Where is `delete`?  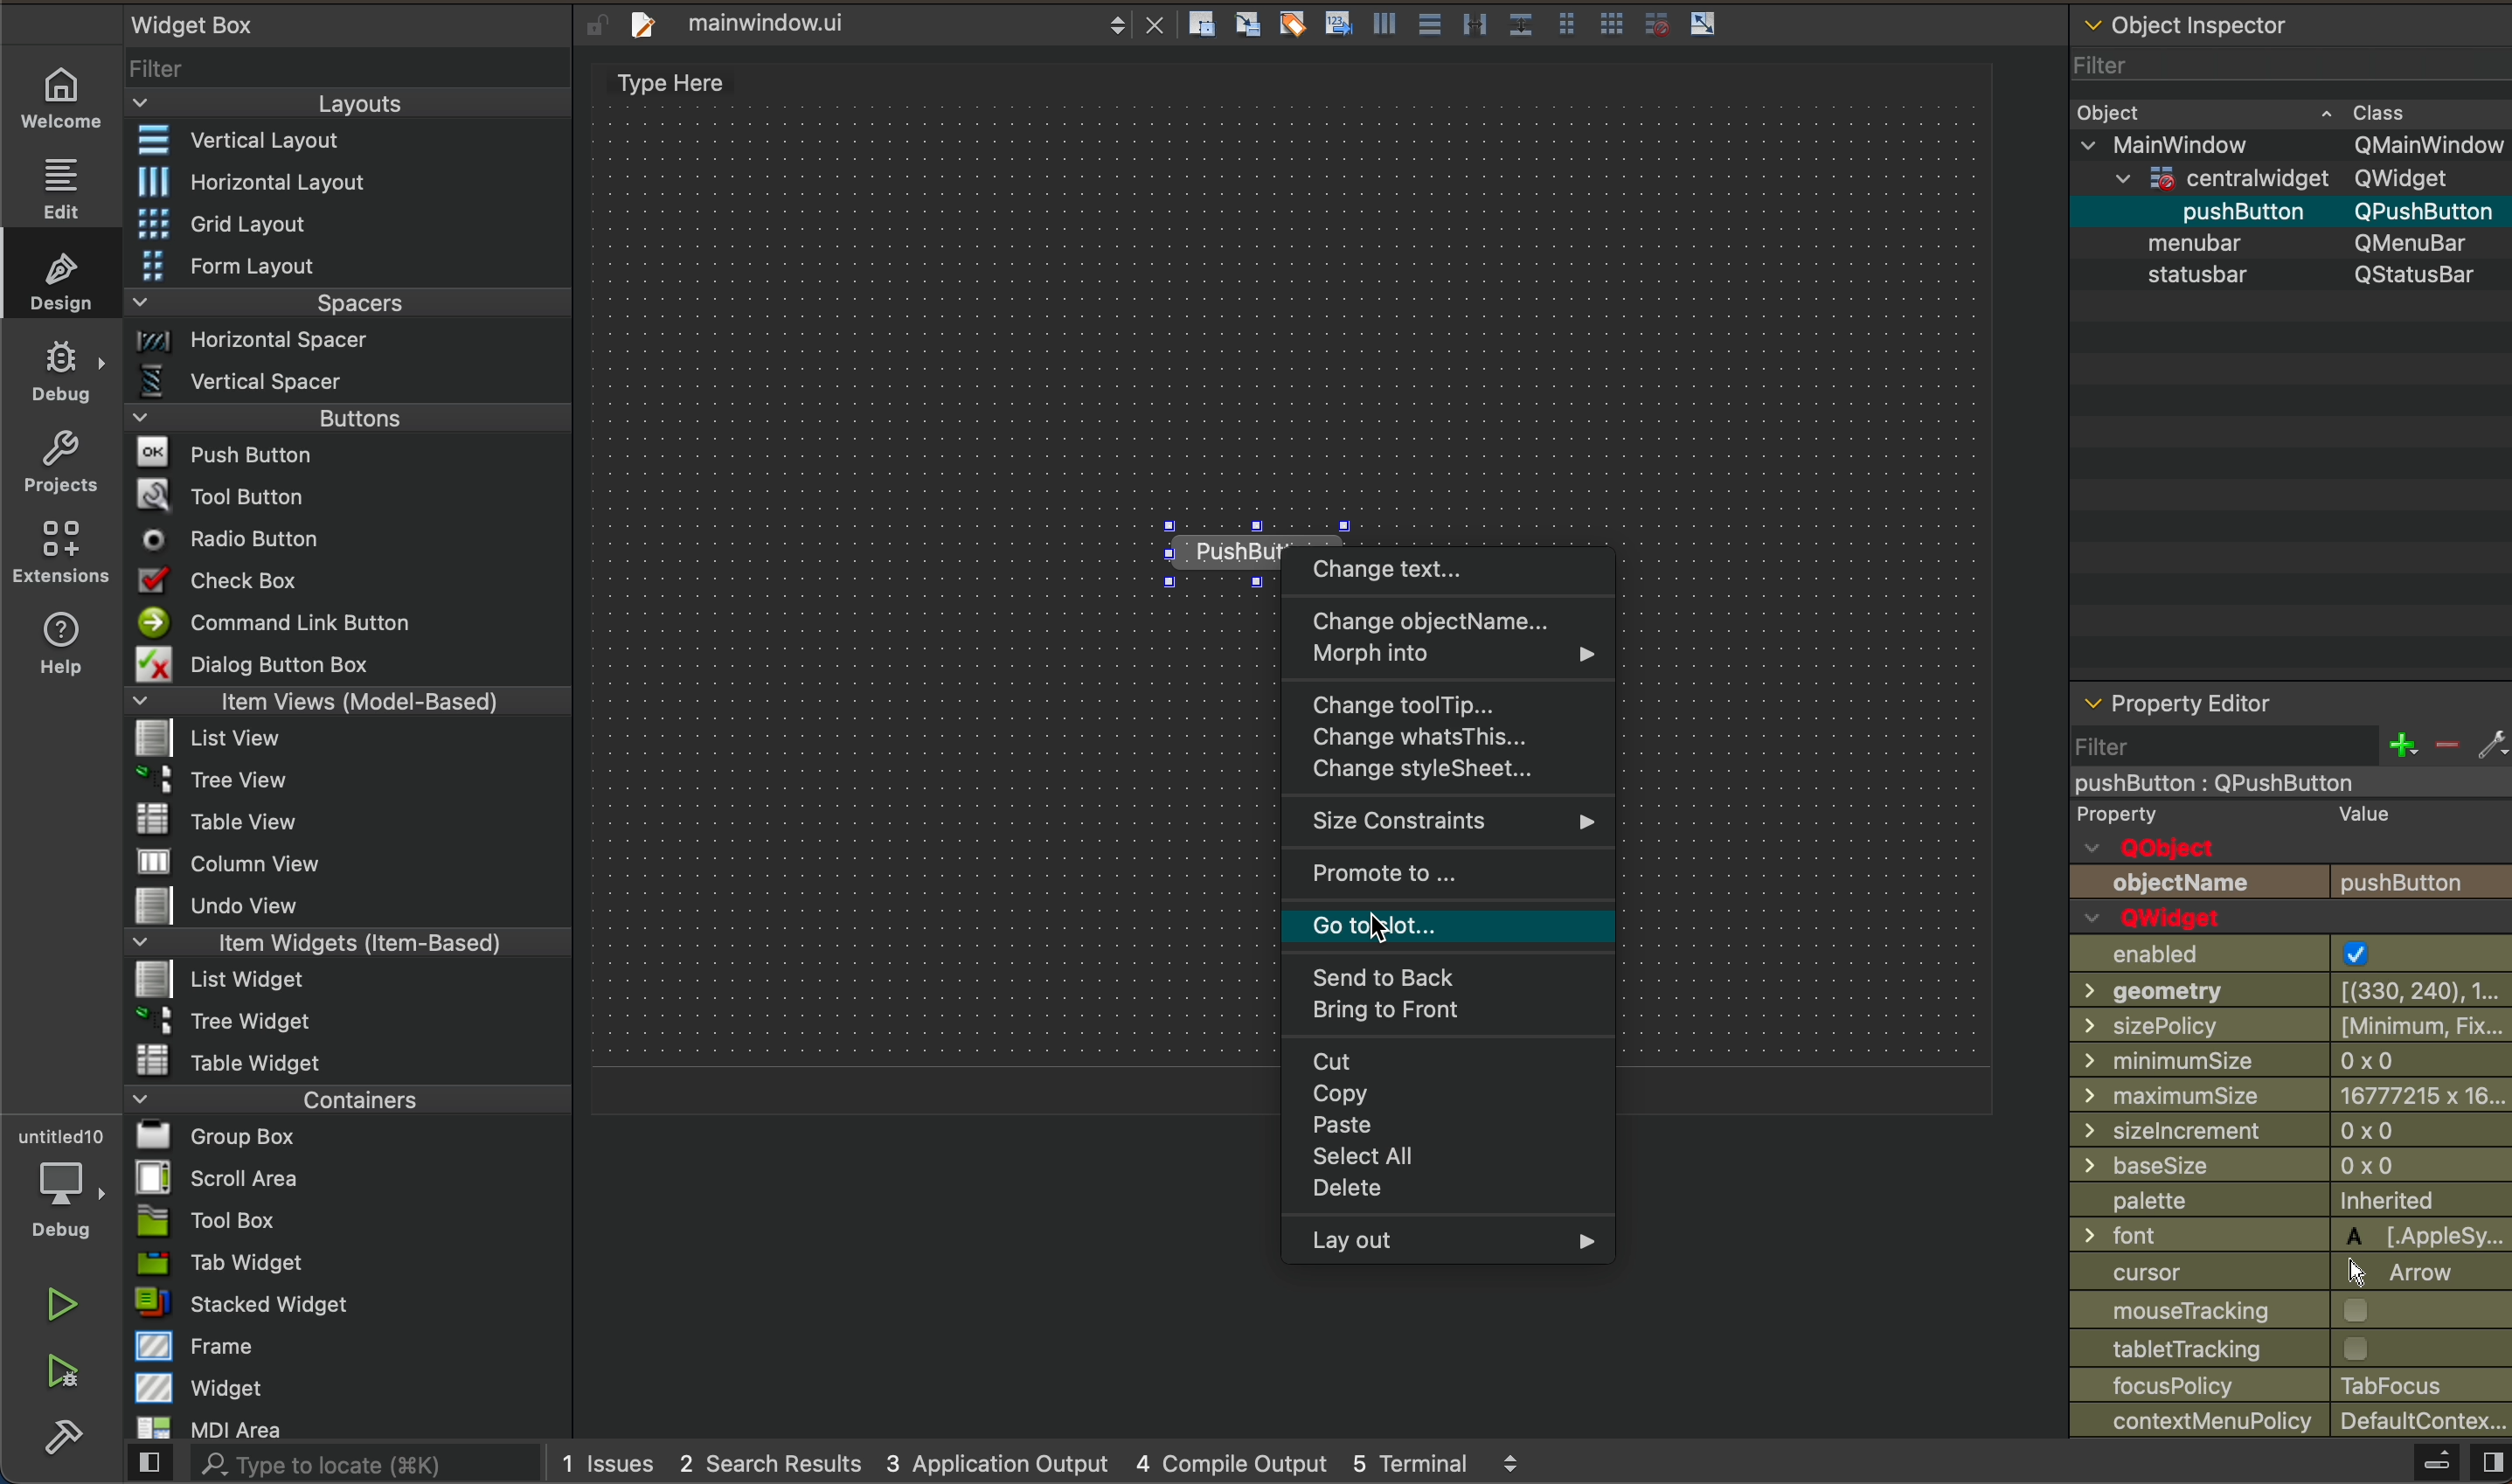
delete is located at coordinates (1453, 1191).